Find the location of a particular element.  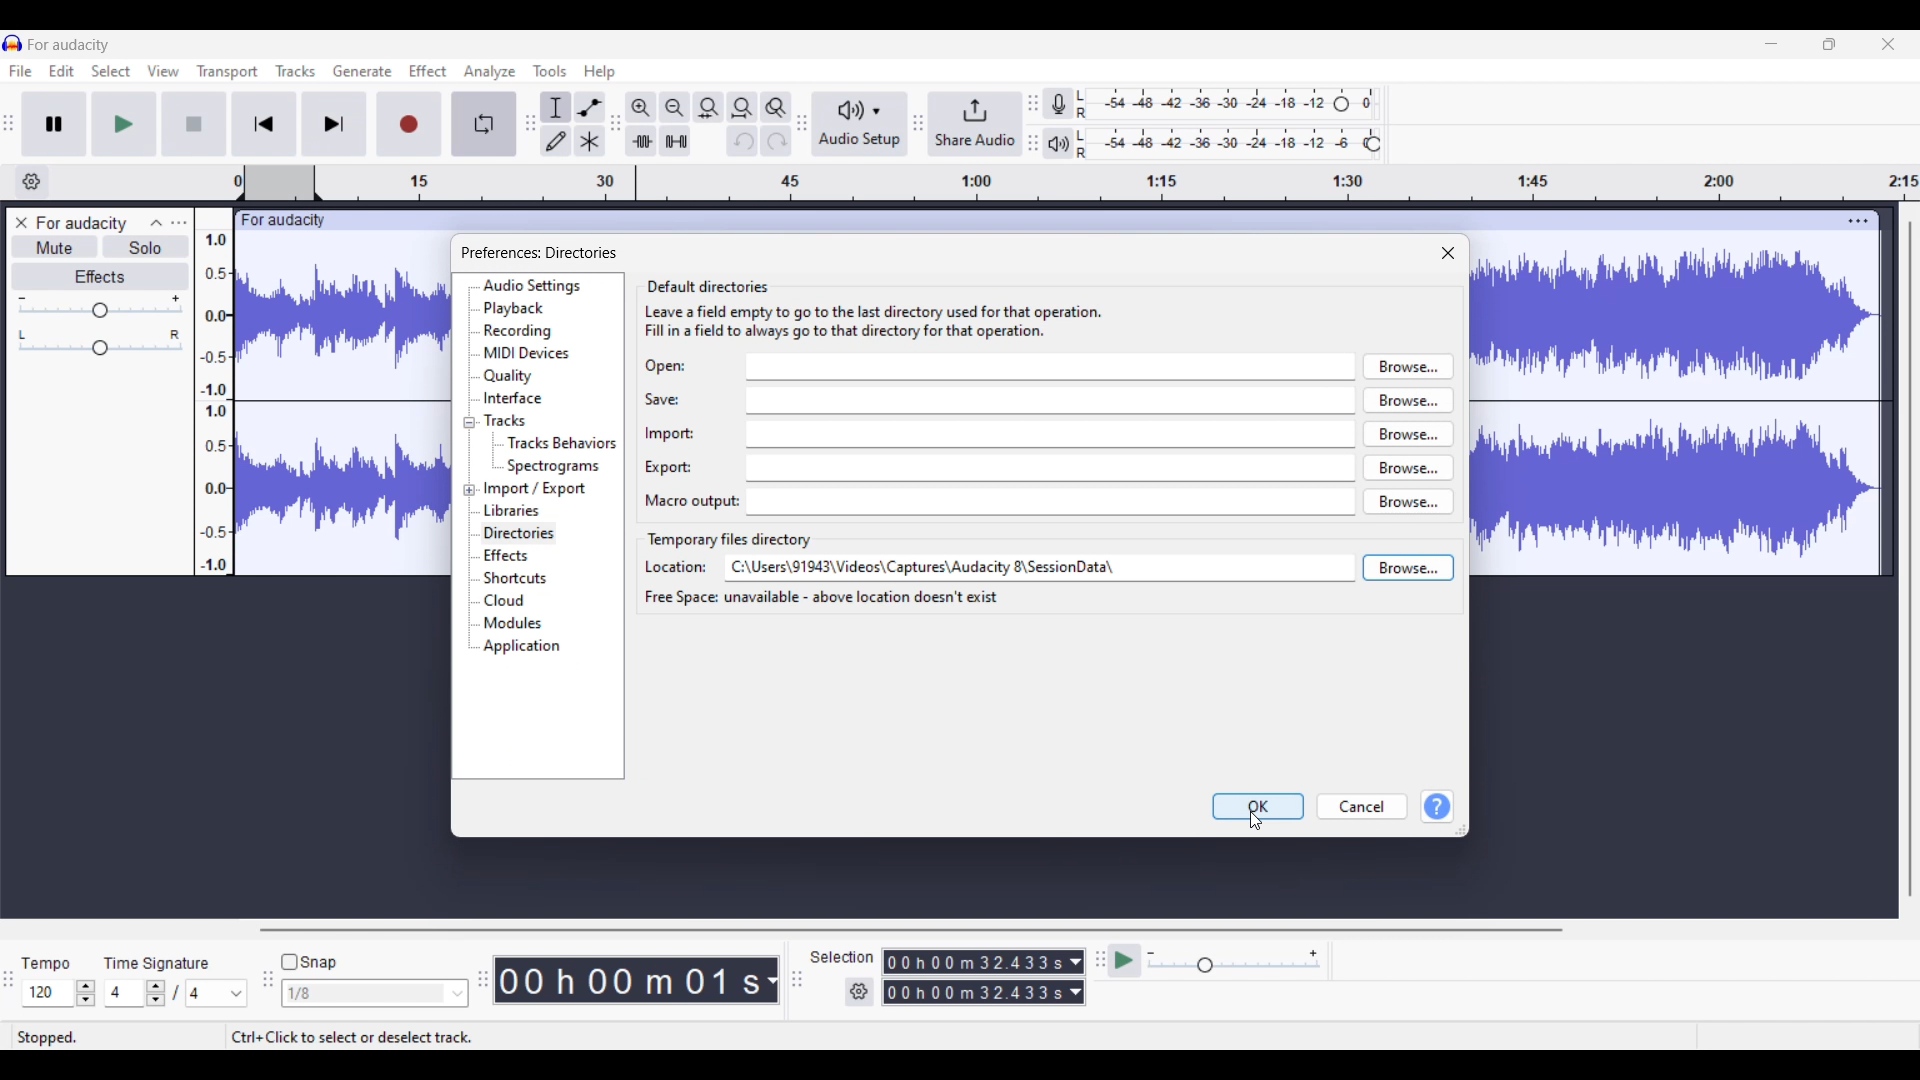

free space unavailable -  above location doesn't exist is located at coordinates (822, 597).